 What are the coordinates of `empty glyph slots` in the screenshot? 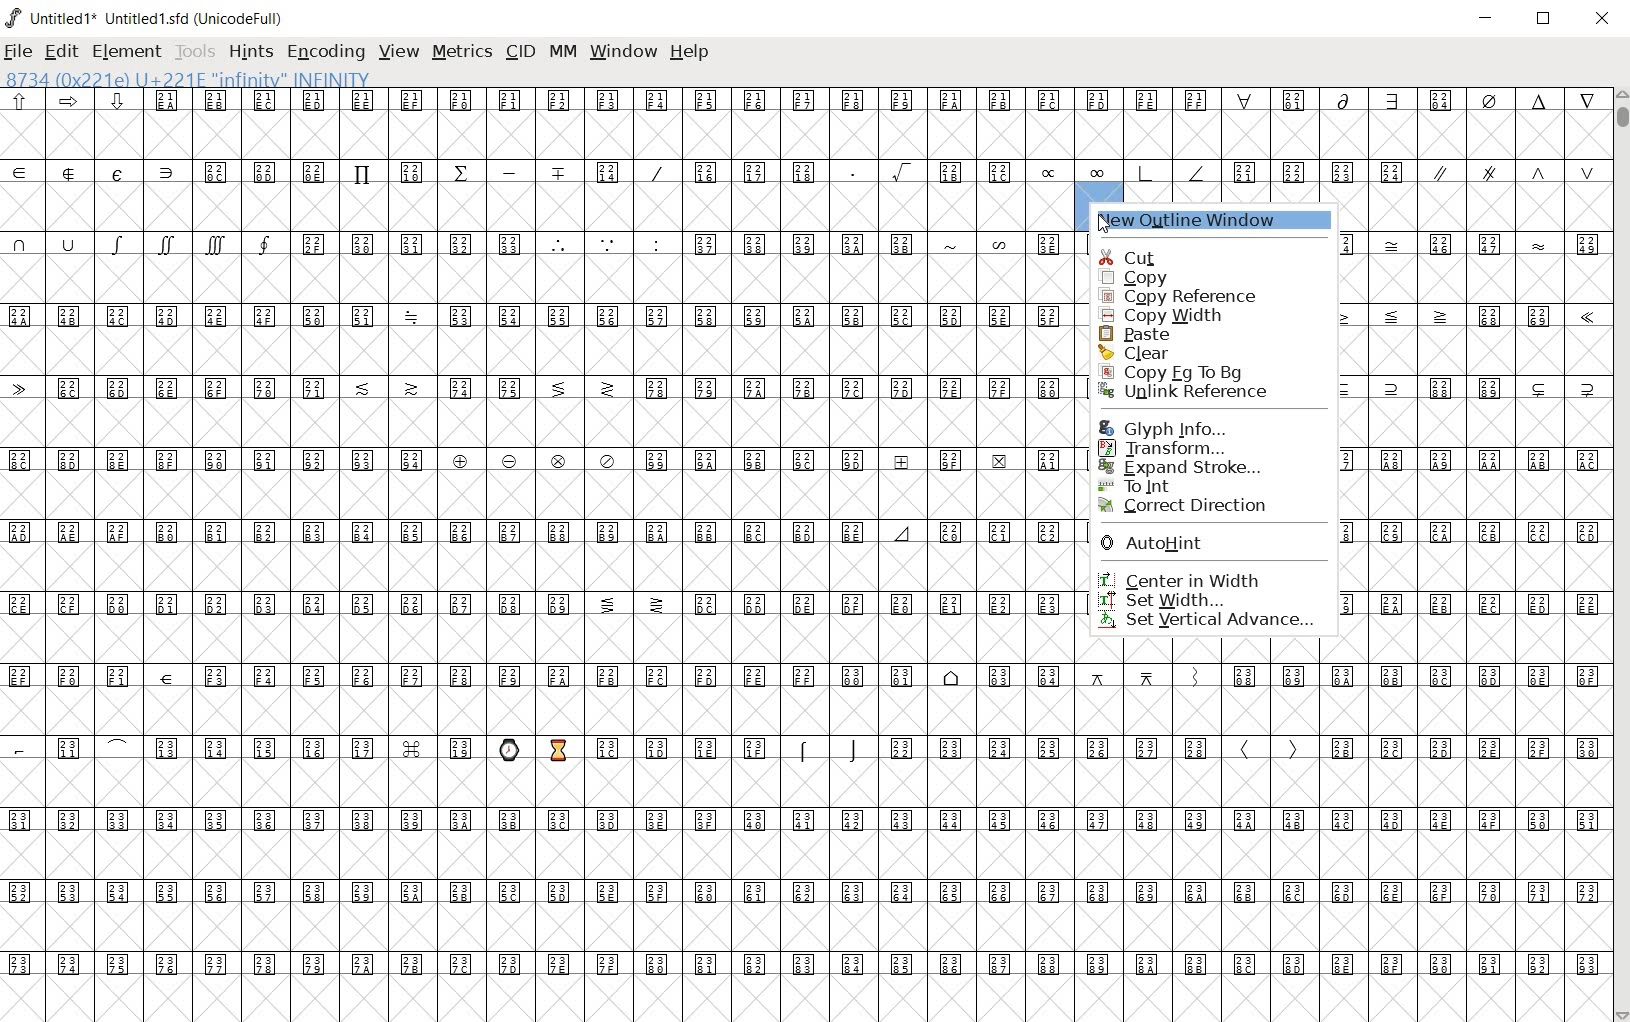 It's located at (537, 210).